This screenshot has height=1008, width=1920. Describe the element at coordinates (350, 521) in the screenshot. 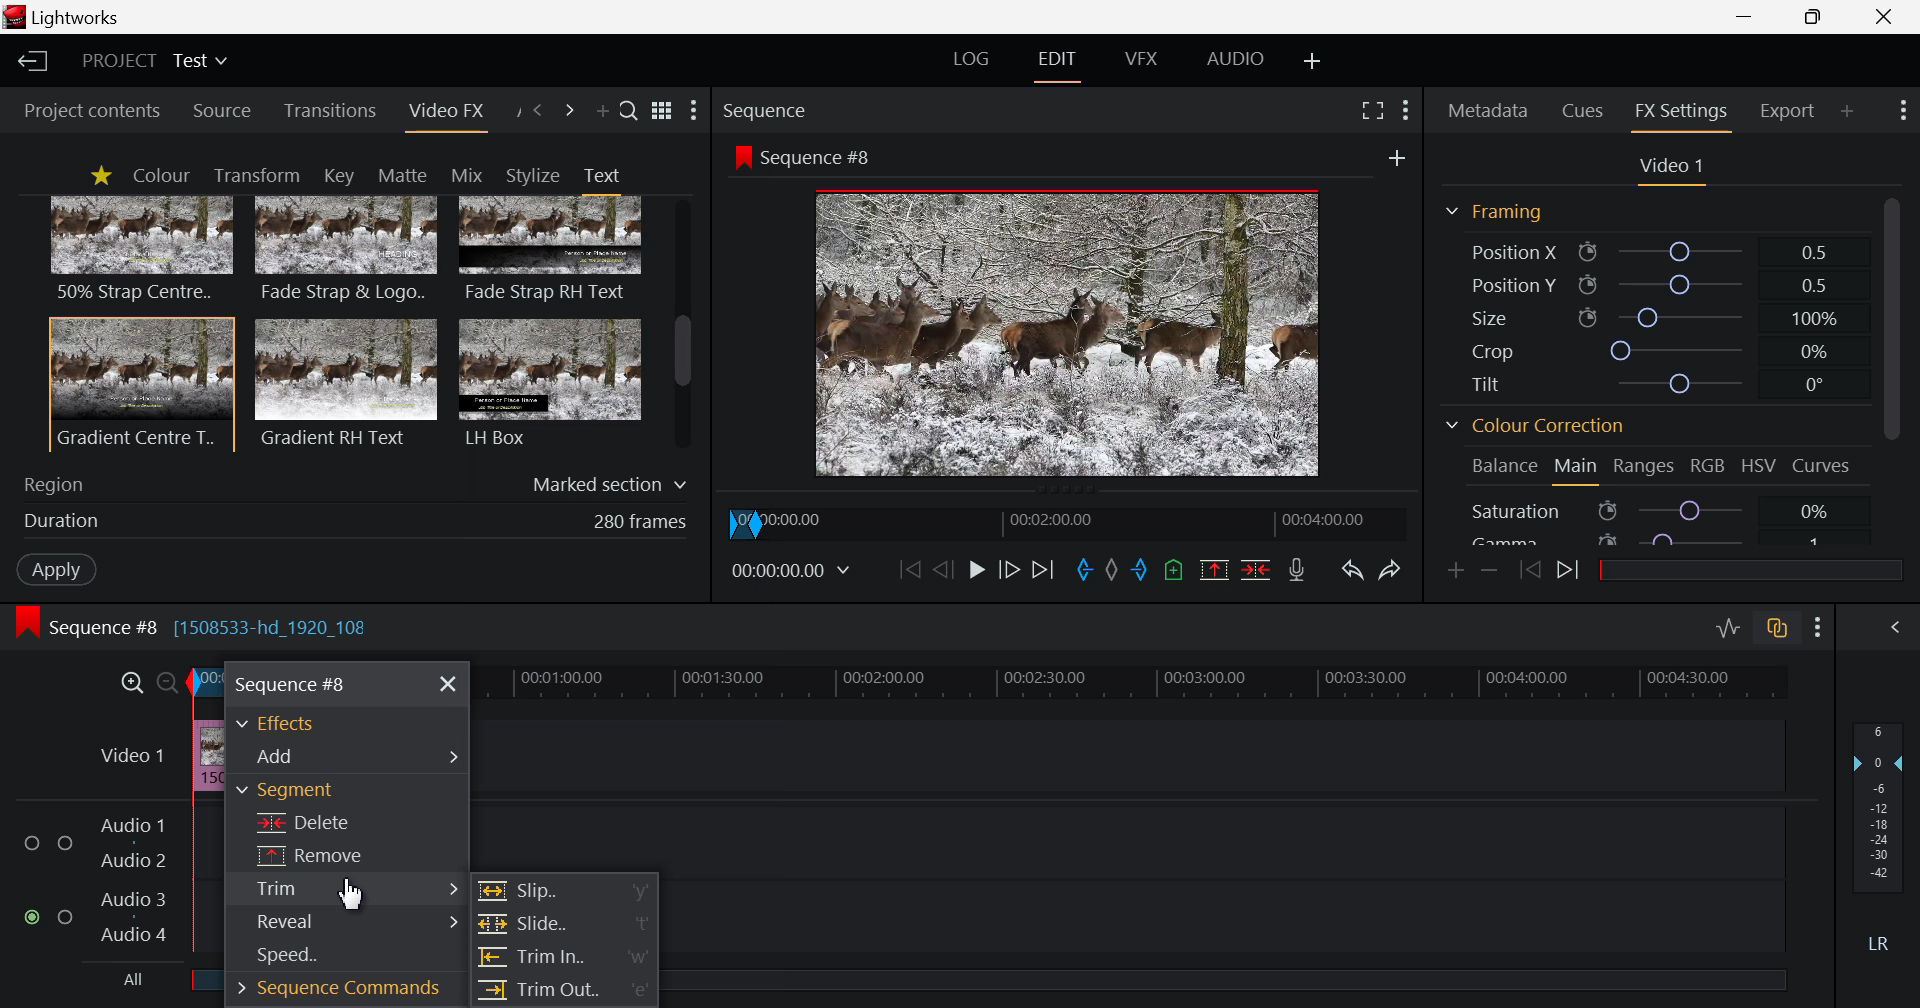

I see `Duration` at that location.